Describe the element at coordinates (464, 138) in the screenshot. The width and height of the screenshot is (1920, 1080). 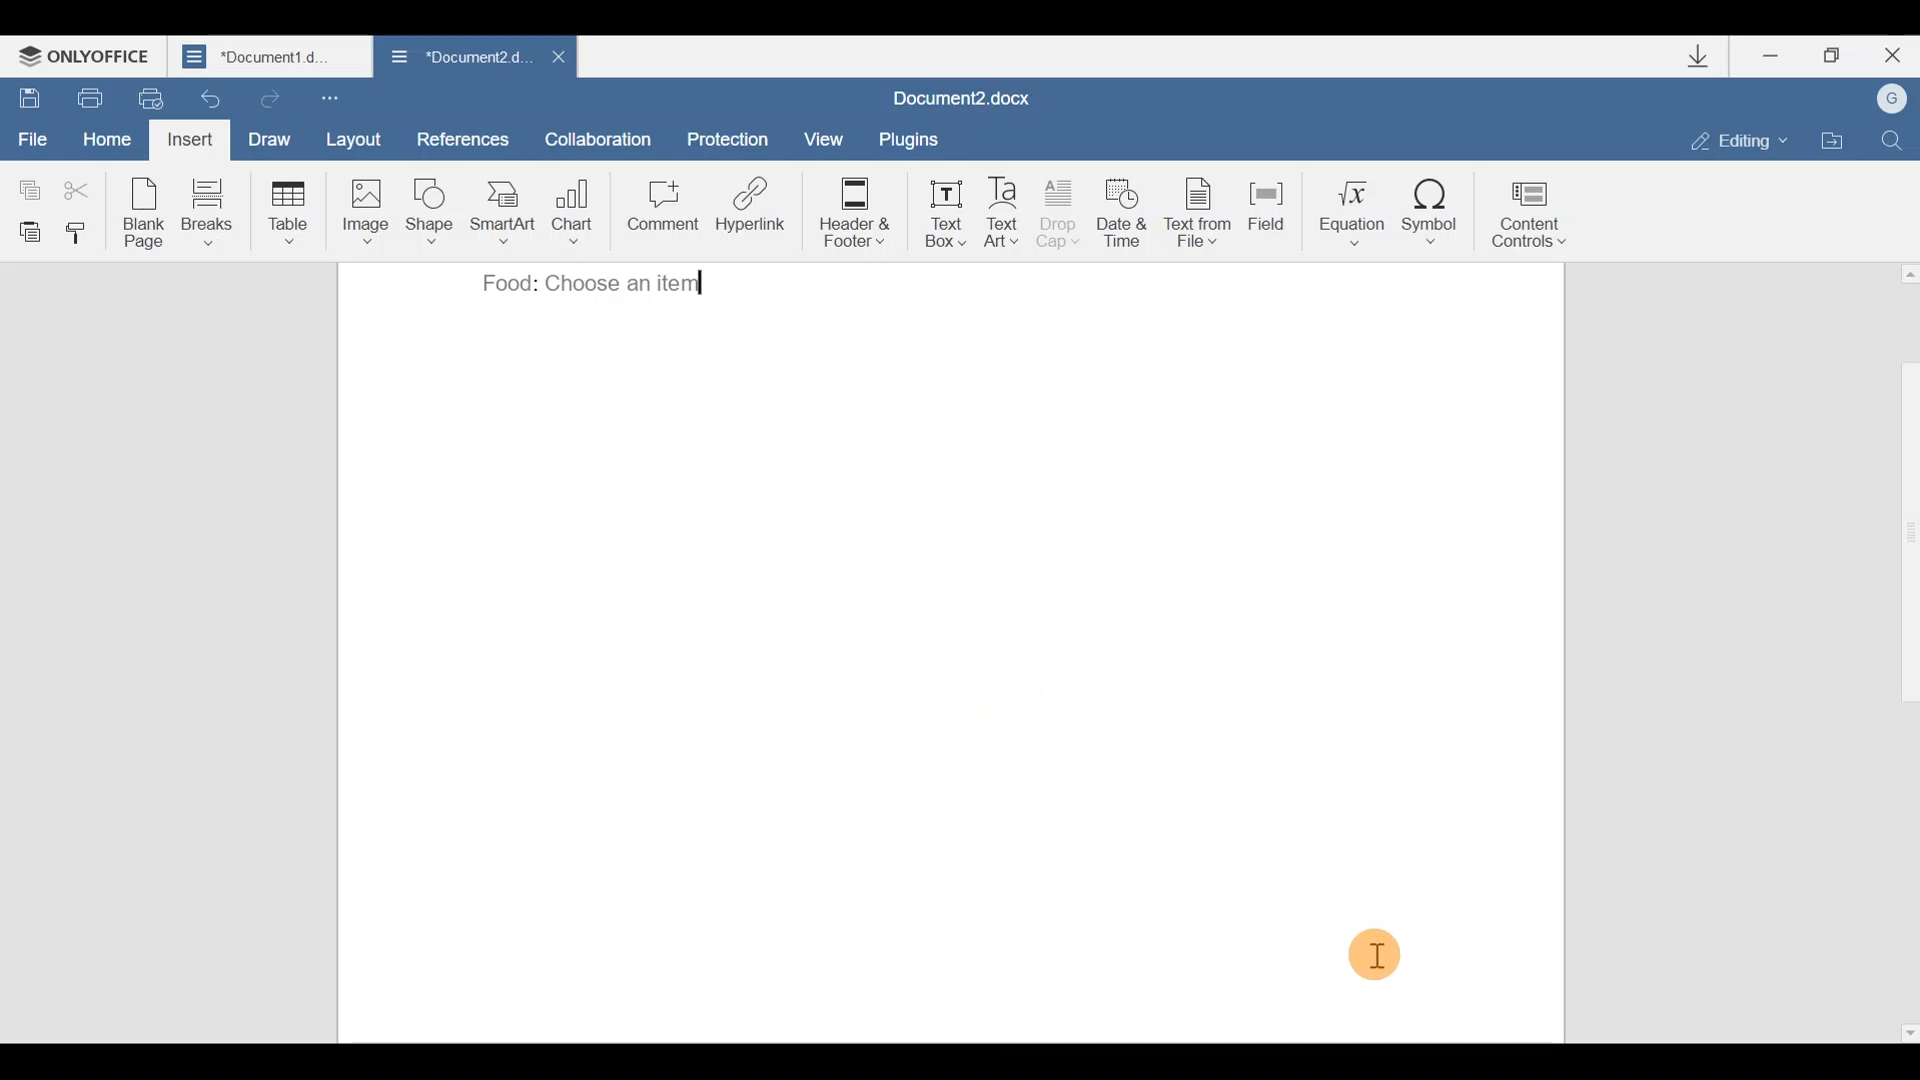
I see `References` at that location.